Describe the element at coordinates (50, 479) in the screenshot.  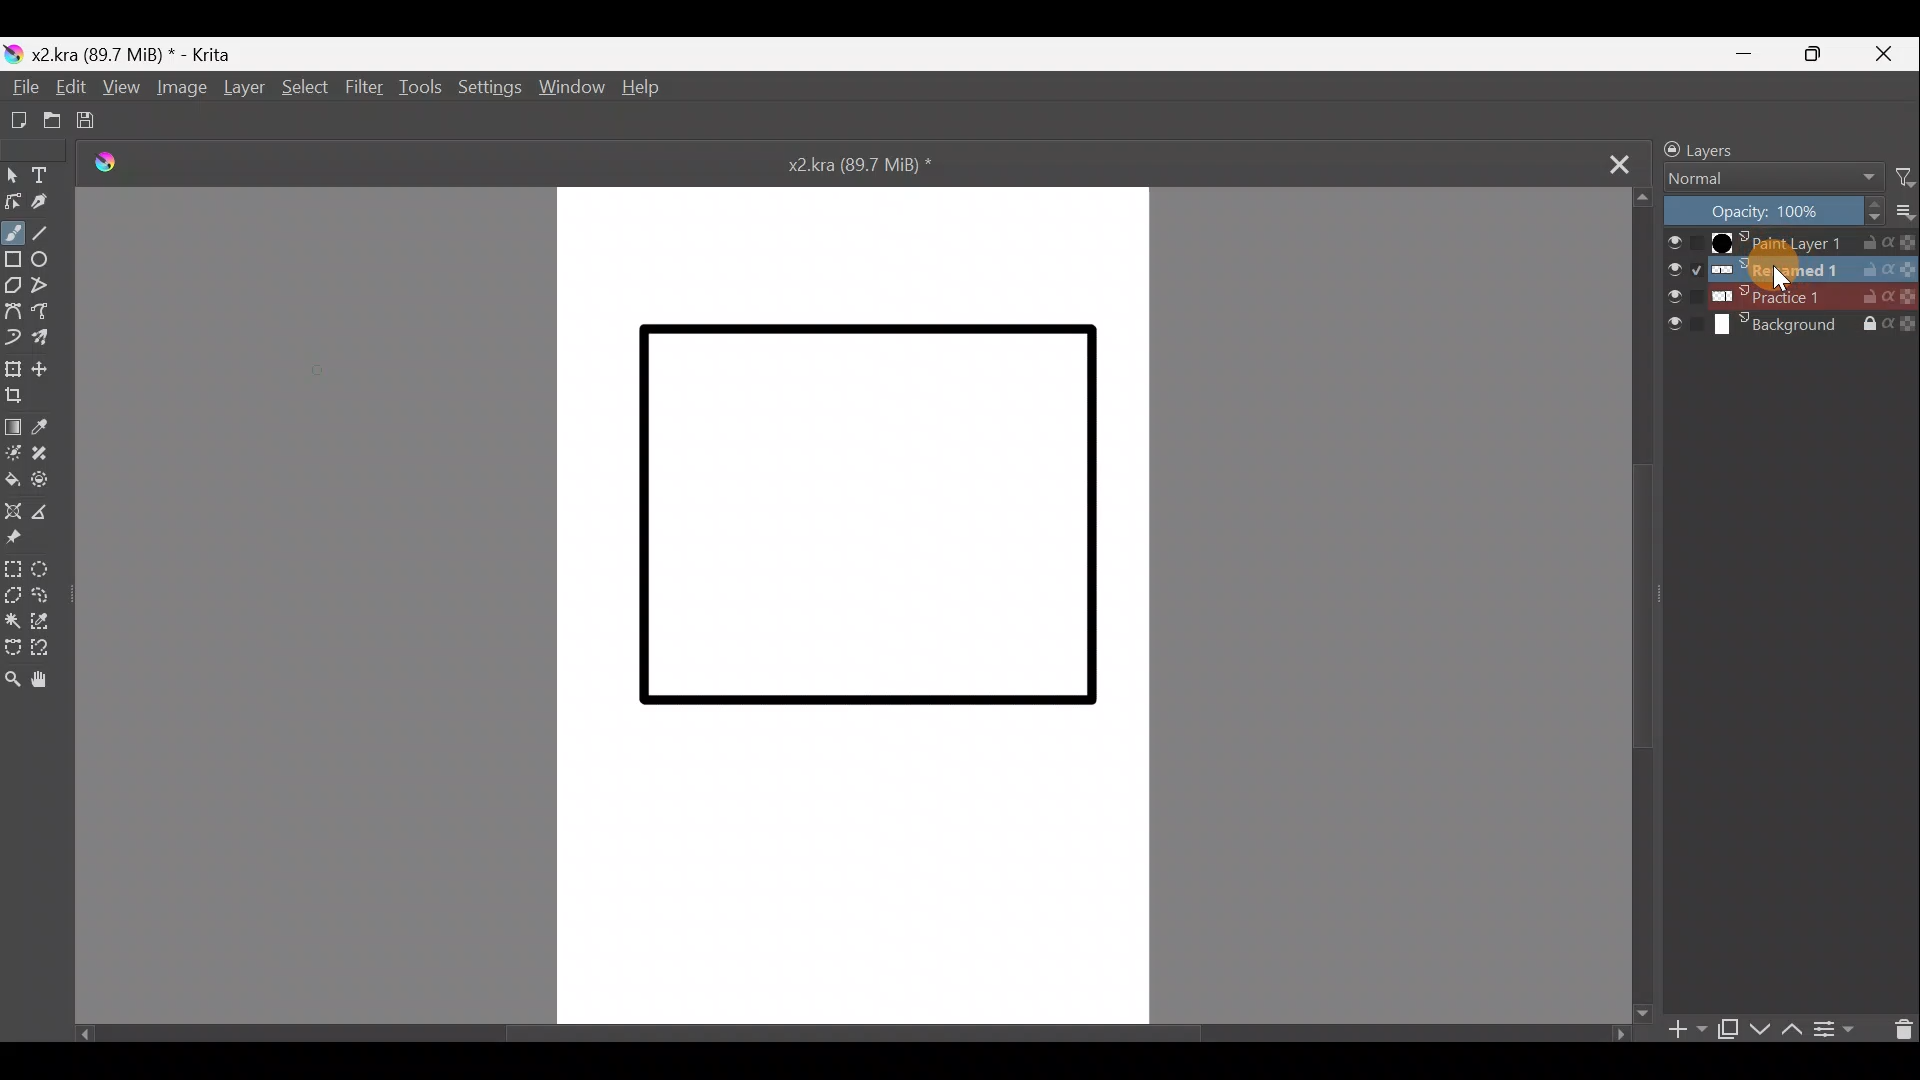
I see `Enclose & fill tool` at that location.